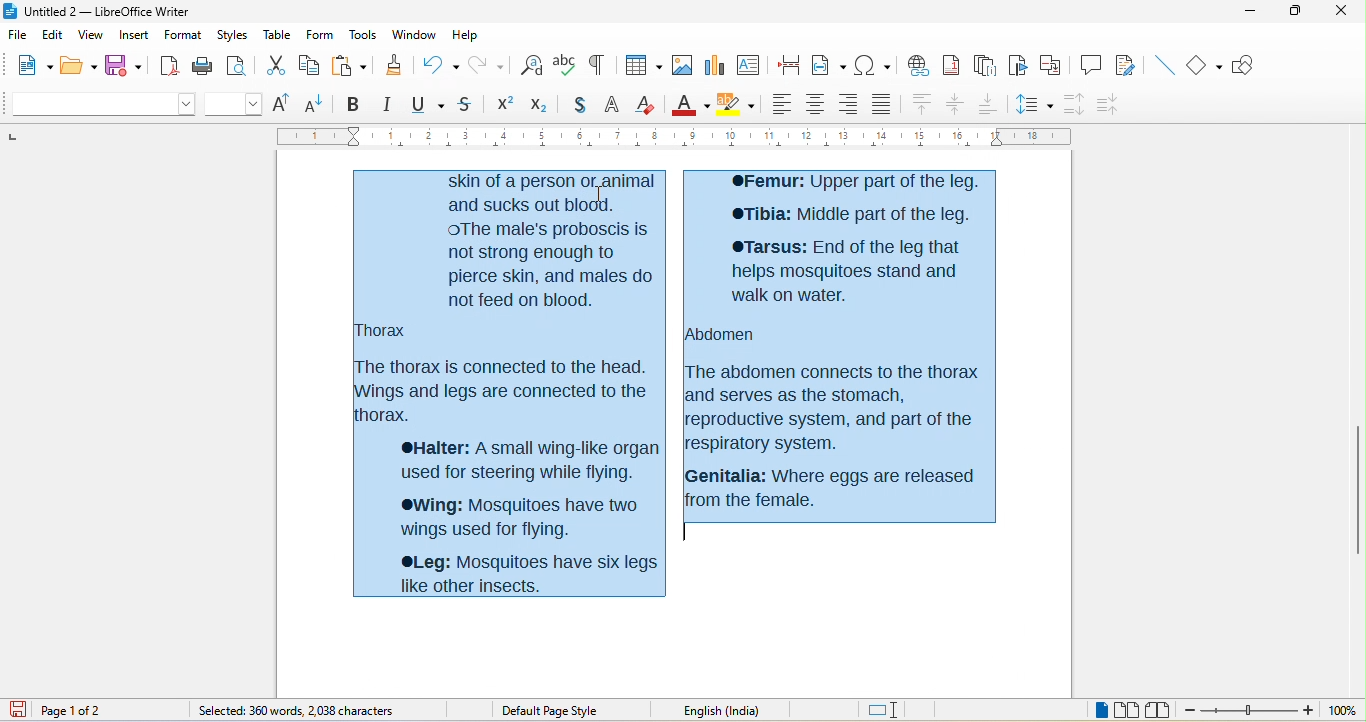  What do you see at coordinates (1292, 13) in the screenshot?
I see `maximize` at bounding box center [1292, 13].